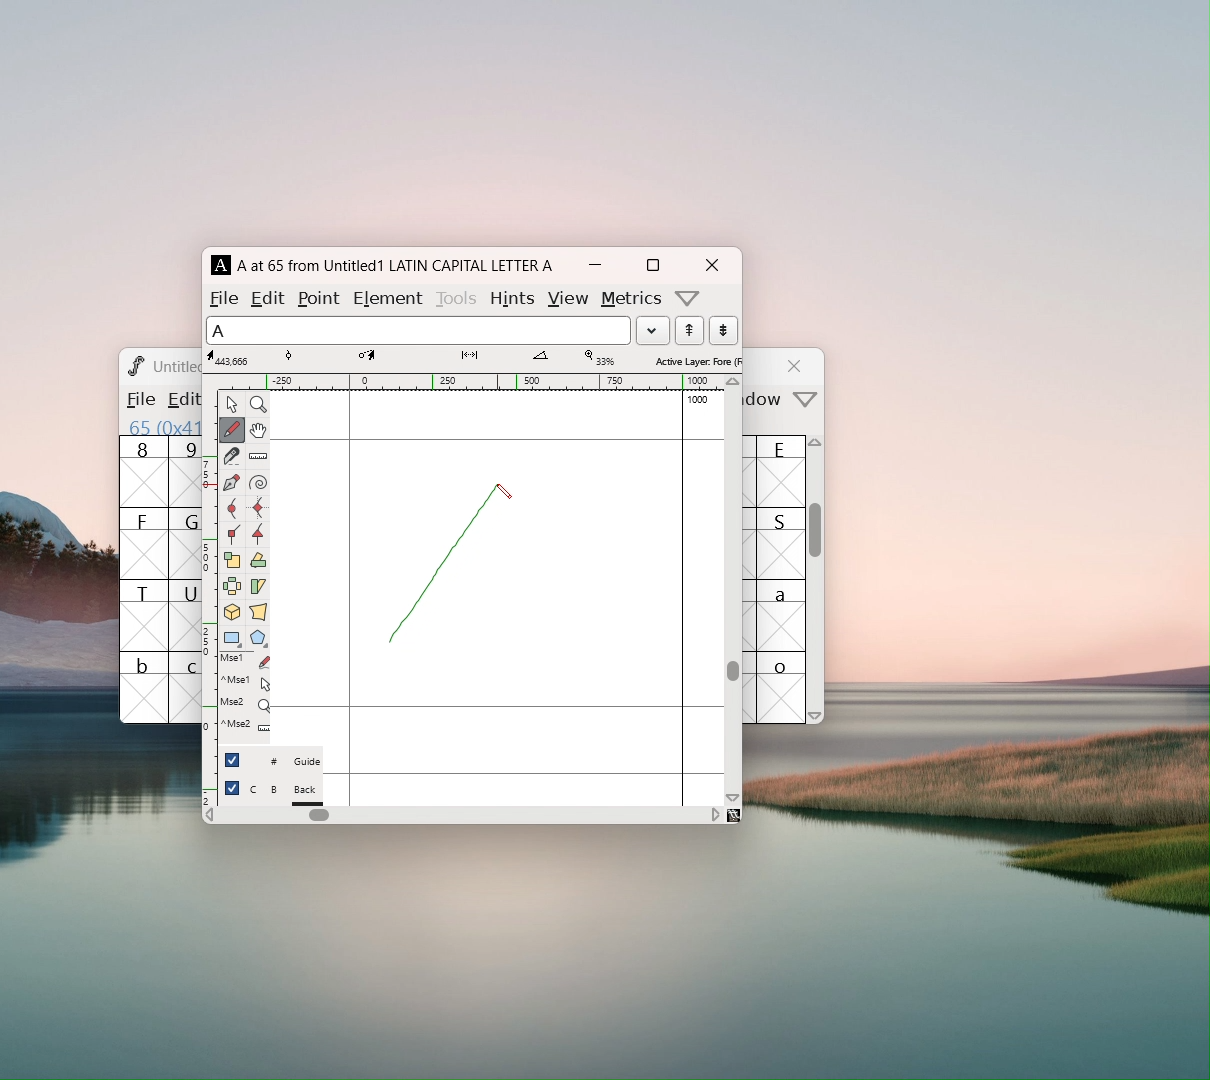  I want to click on F, so click(144, 543).